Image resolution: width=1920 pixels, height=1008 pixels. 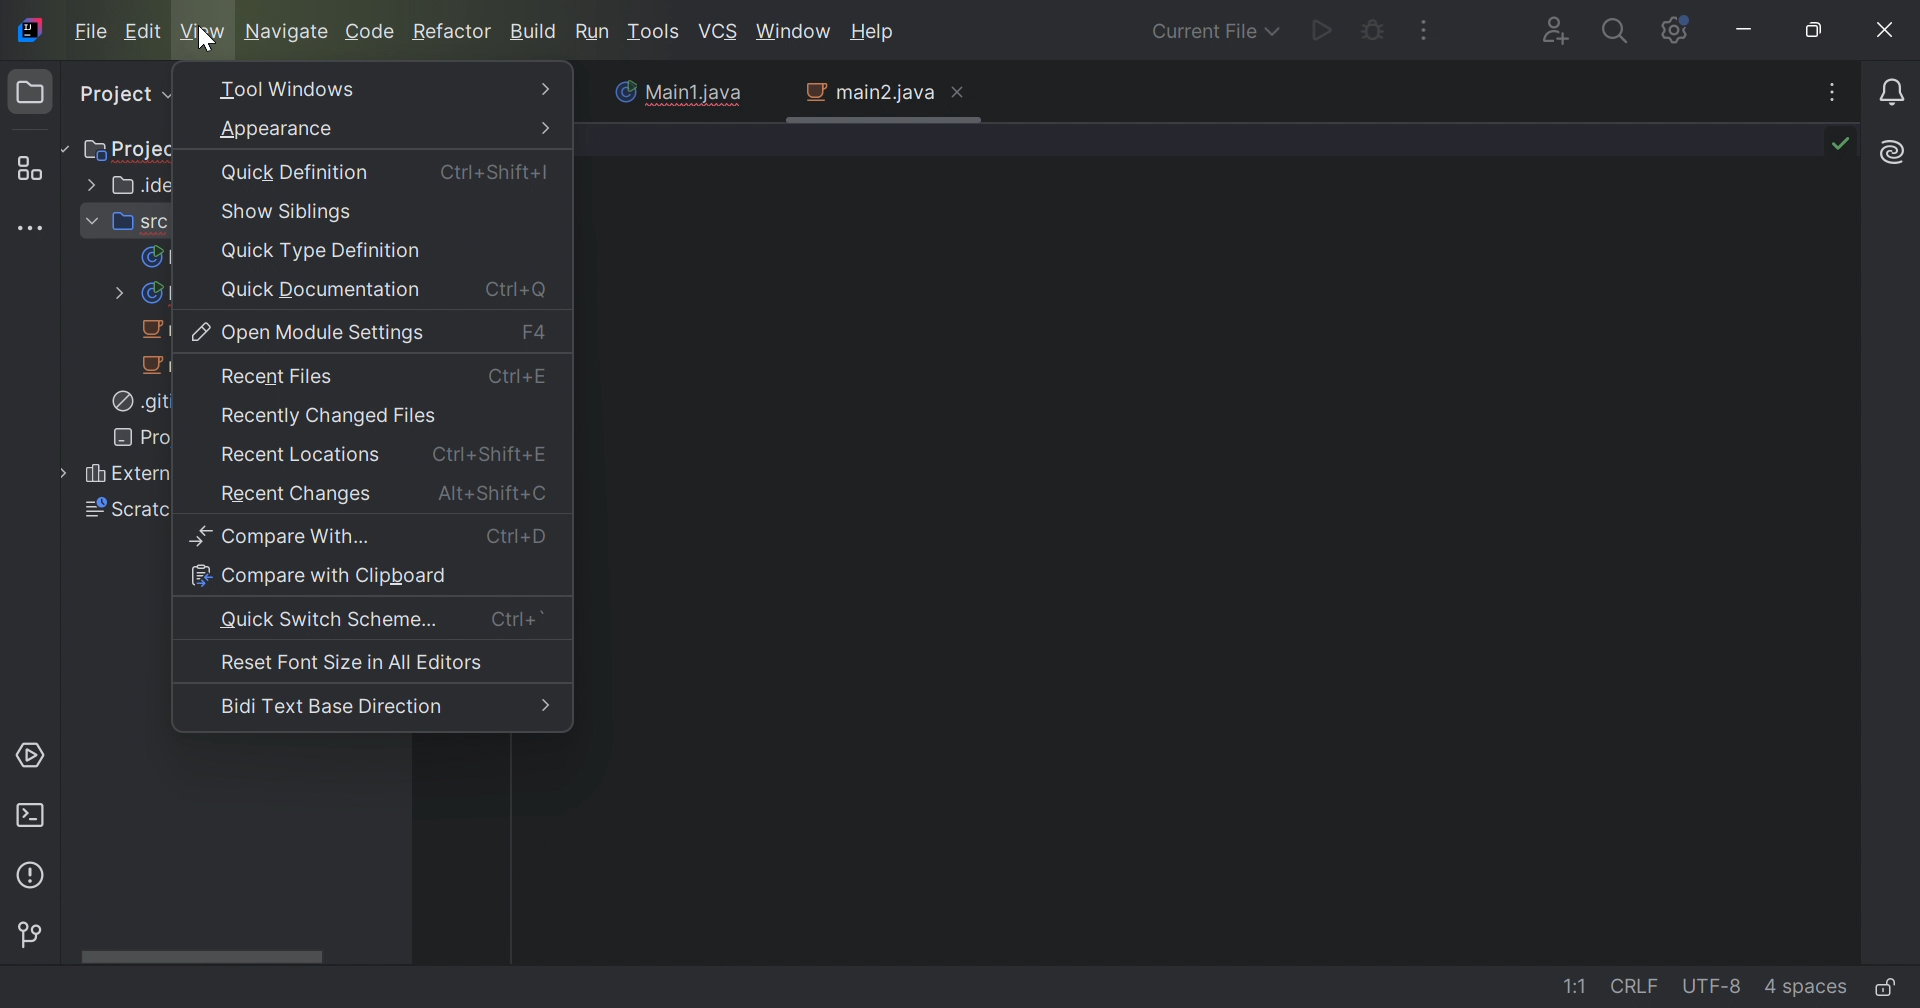 What do you see at coordinates (1620, 32) in the screenshot?
I see `Search everywhere` at bounding box center [1620, 32].